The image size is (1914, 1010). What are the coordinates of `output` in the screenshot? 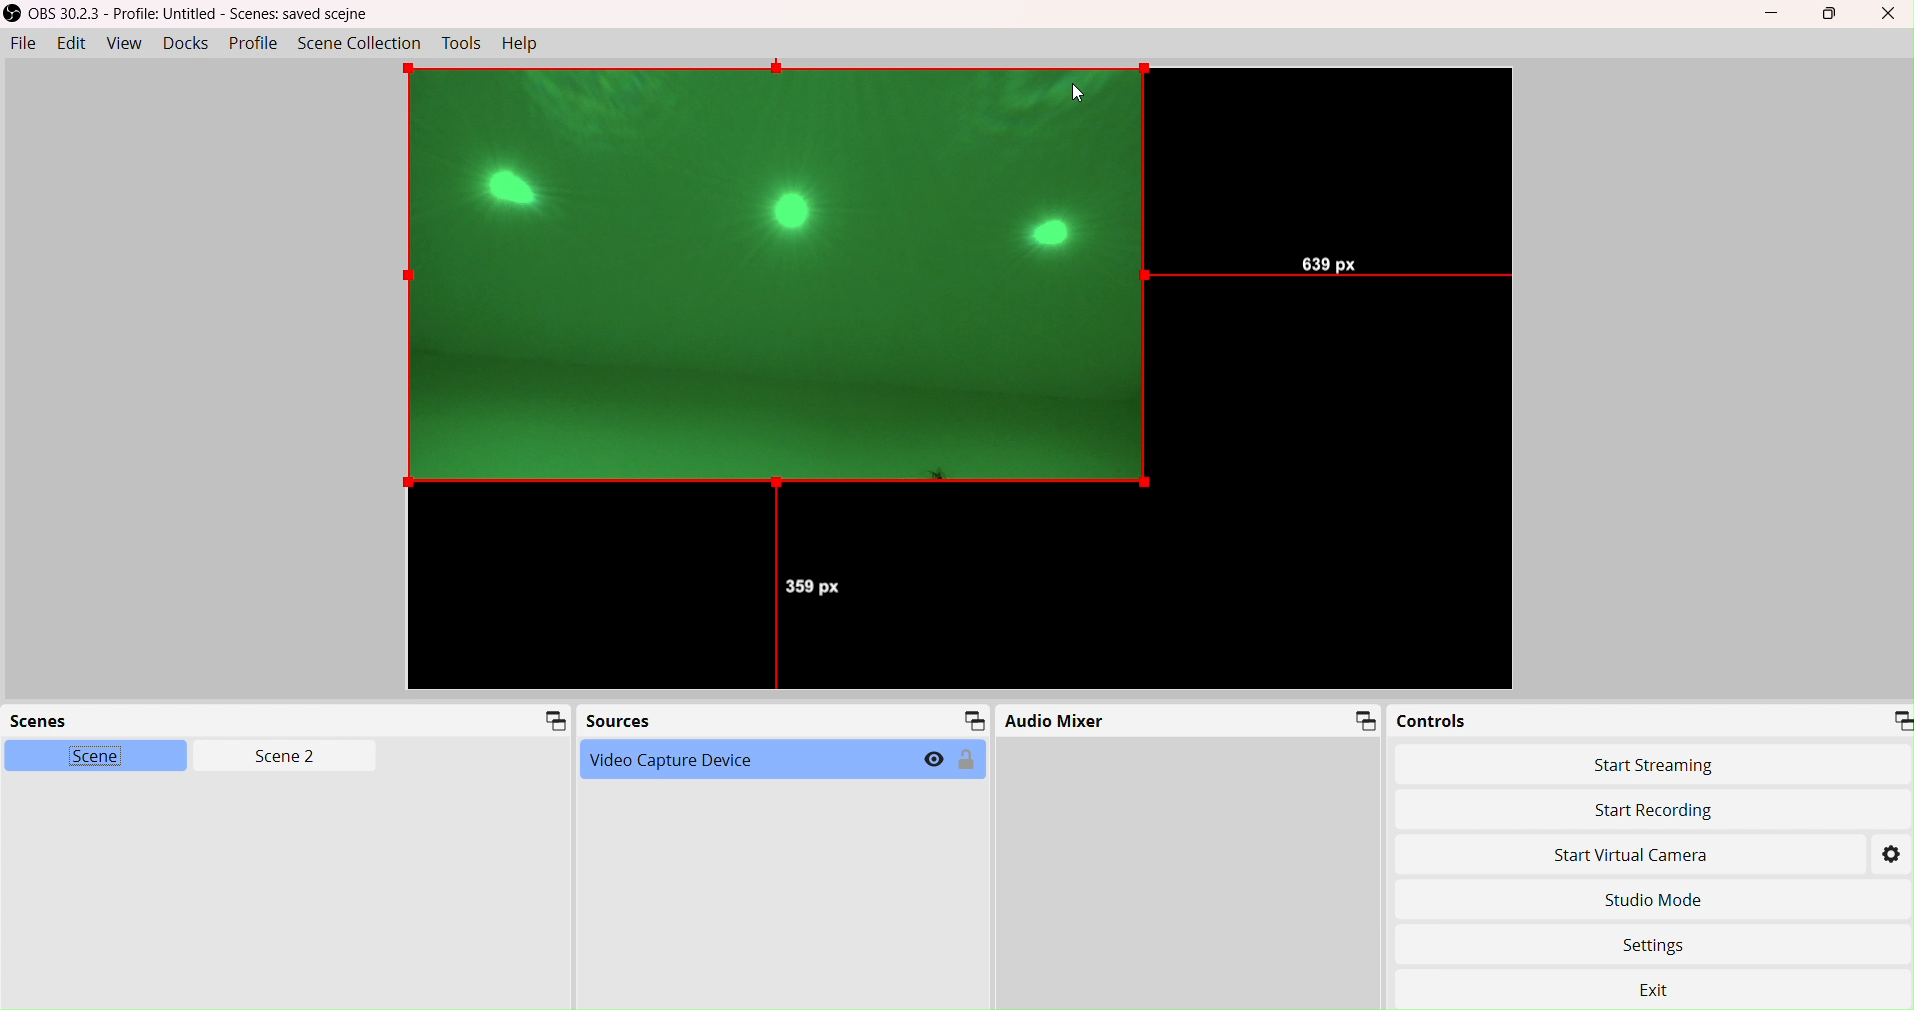 It's located at (778, 279).